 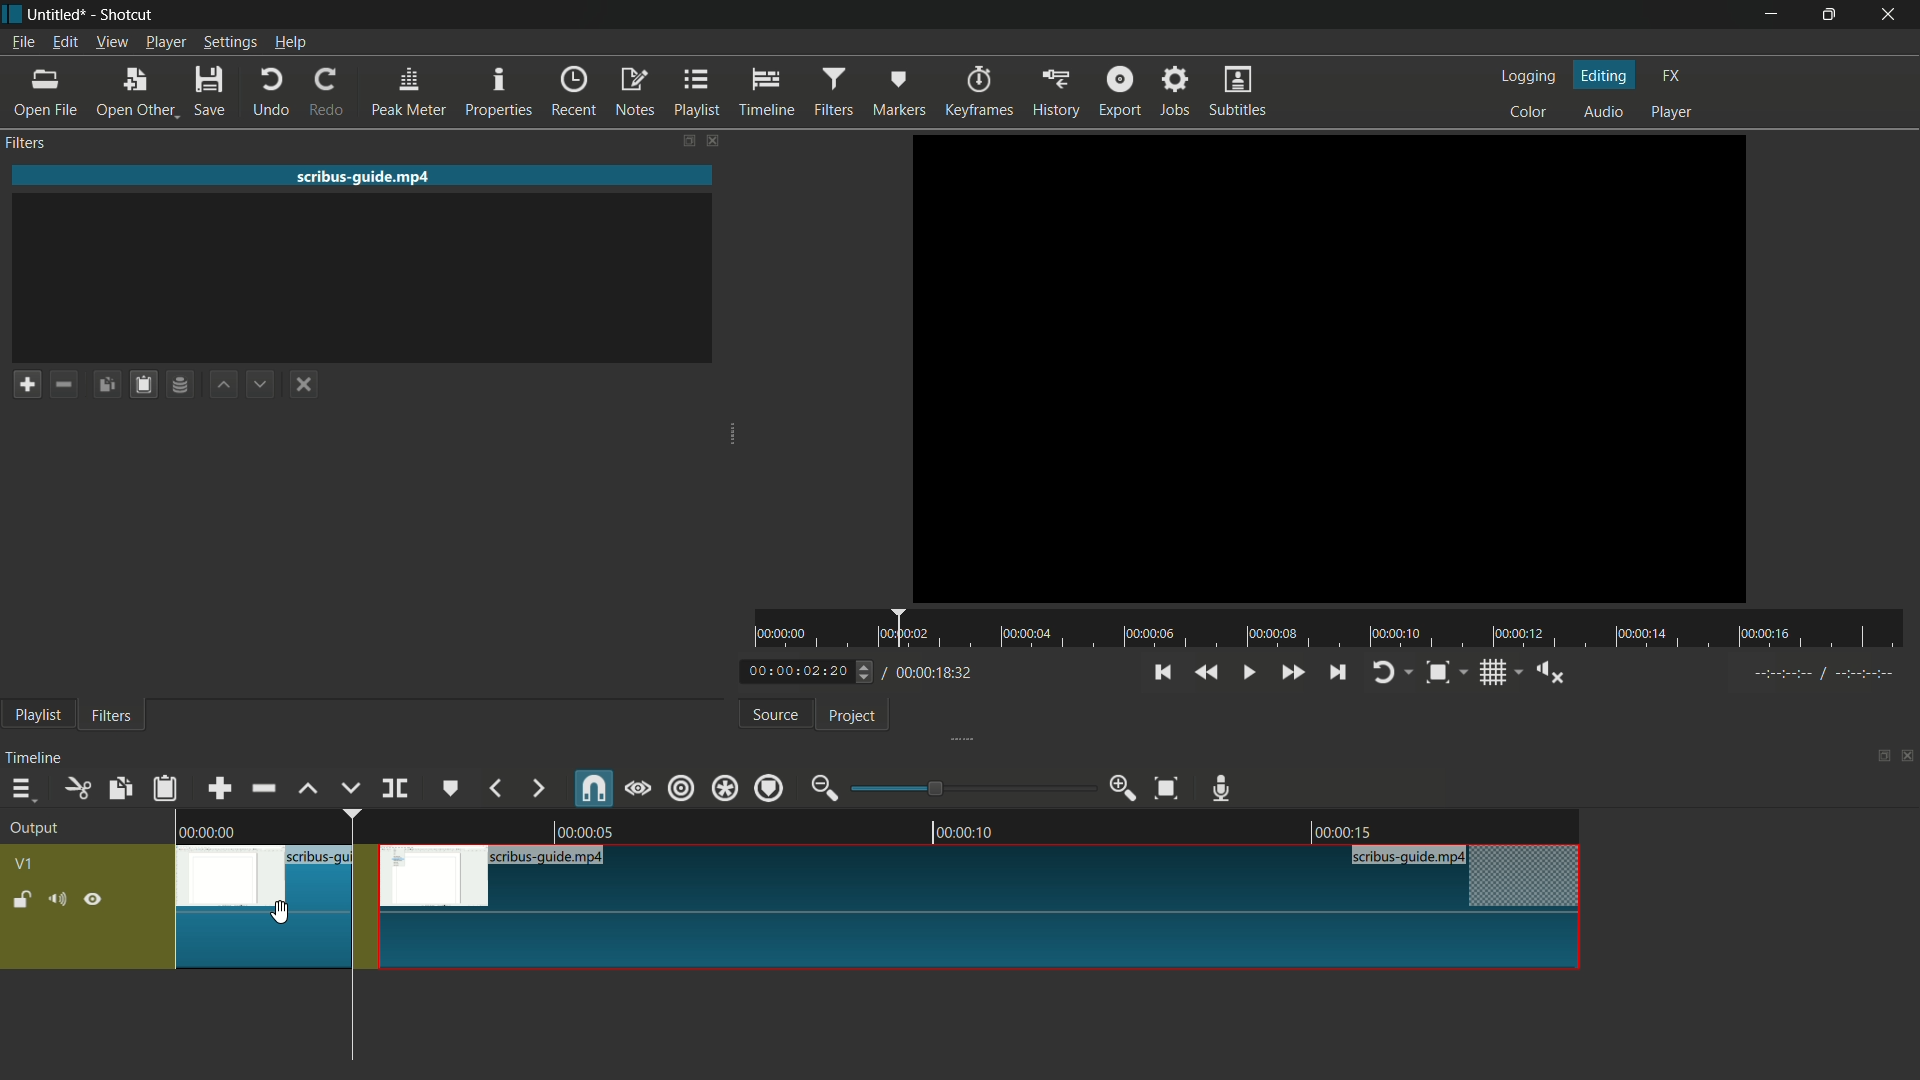 I want to click on snap, so click(x=594, y=789).